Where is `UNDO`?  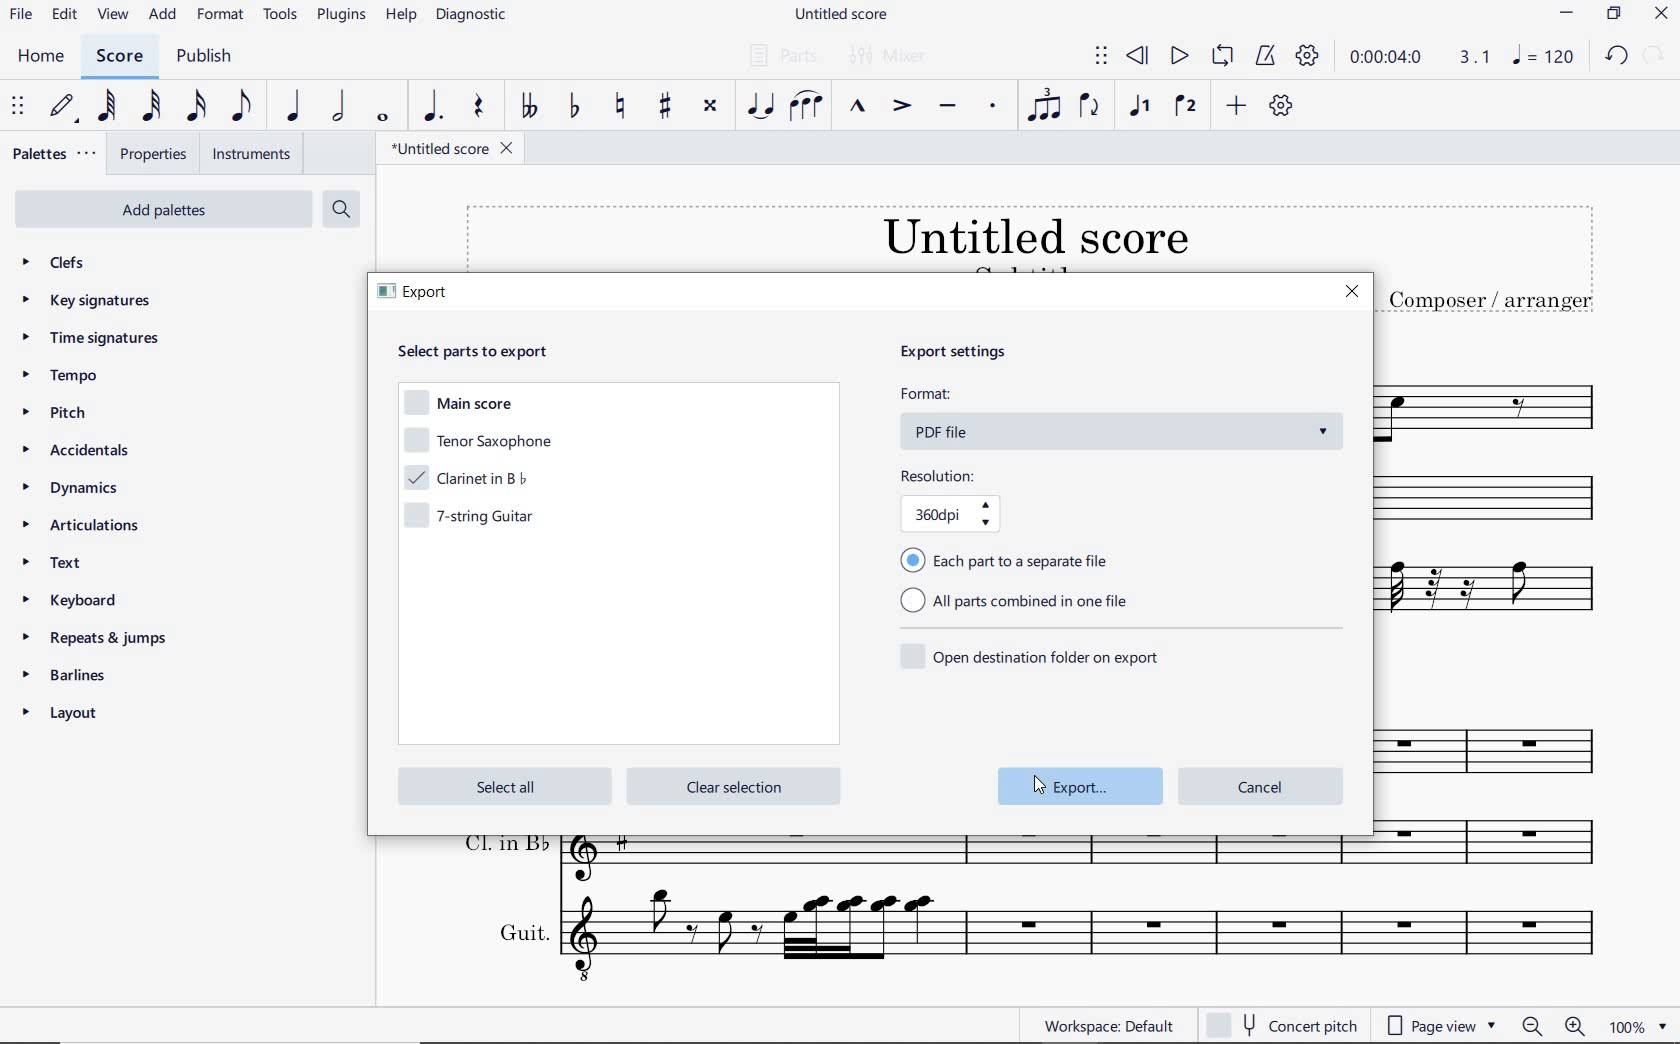 UNDO is located at coordinates (1617, 57).